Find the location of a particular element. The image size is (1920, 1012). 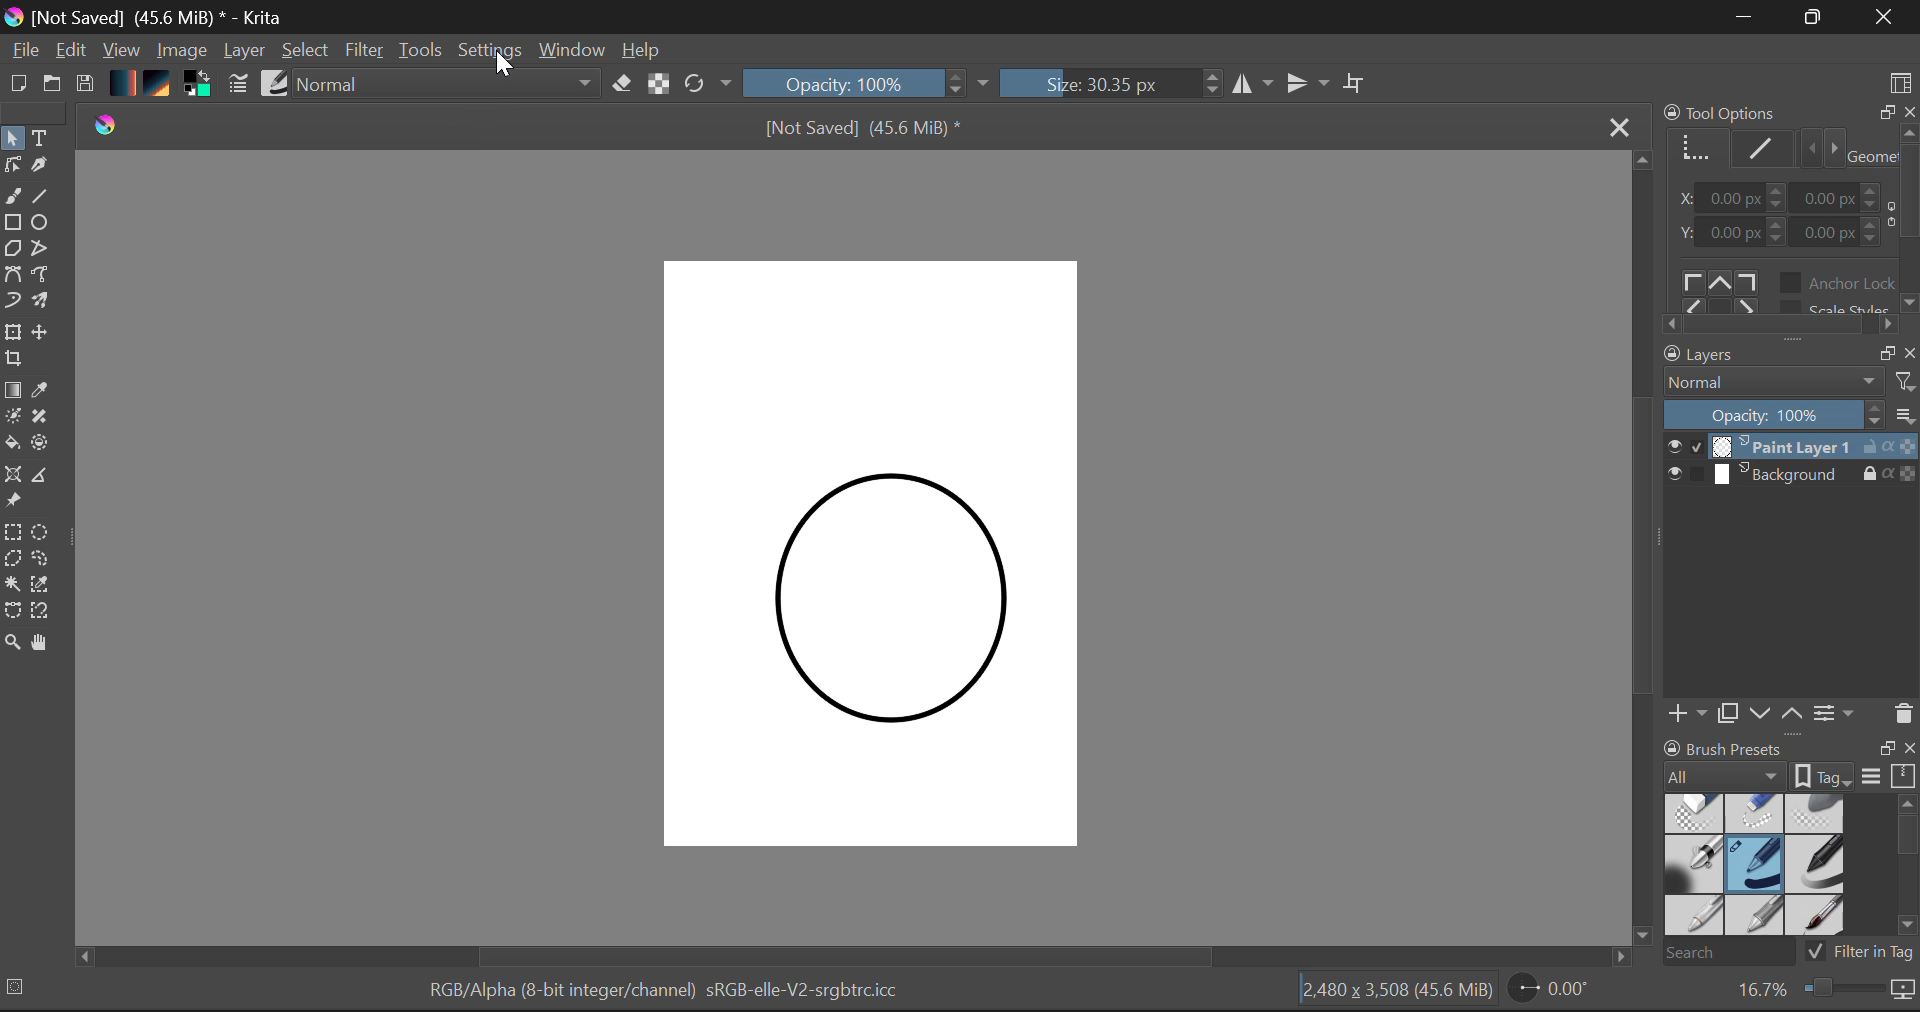

Docket Scroll Bar is located at coordinates (1907, 866).